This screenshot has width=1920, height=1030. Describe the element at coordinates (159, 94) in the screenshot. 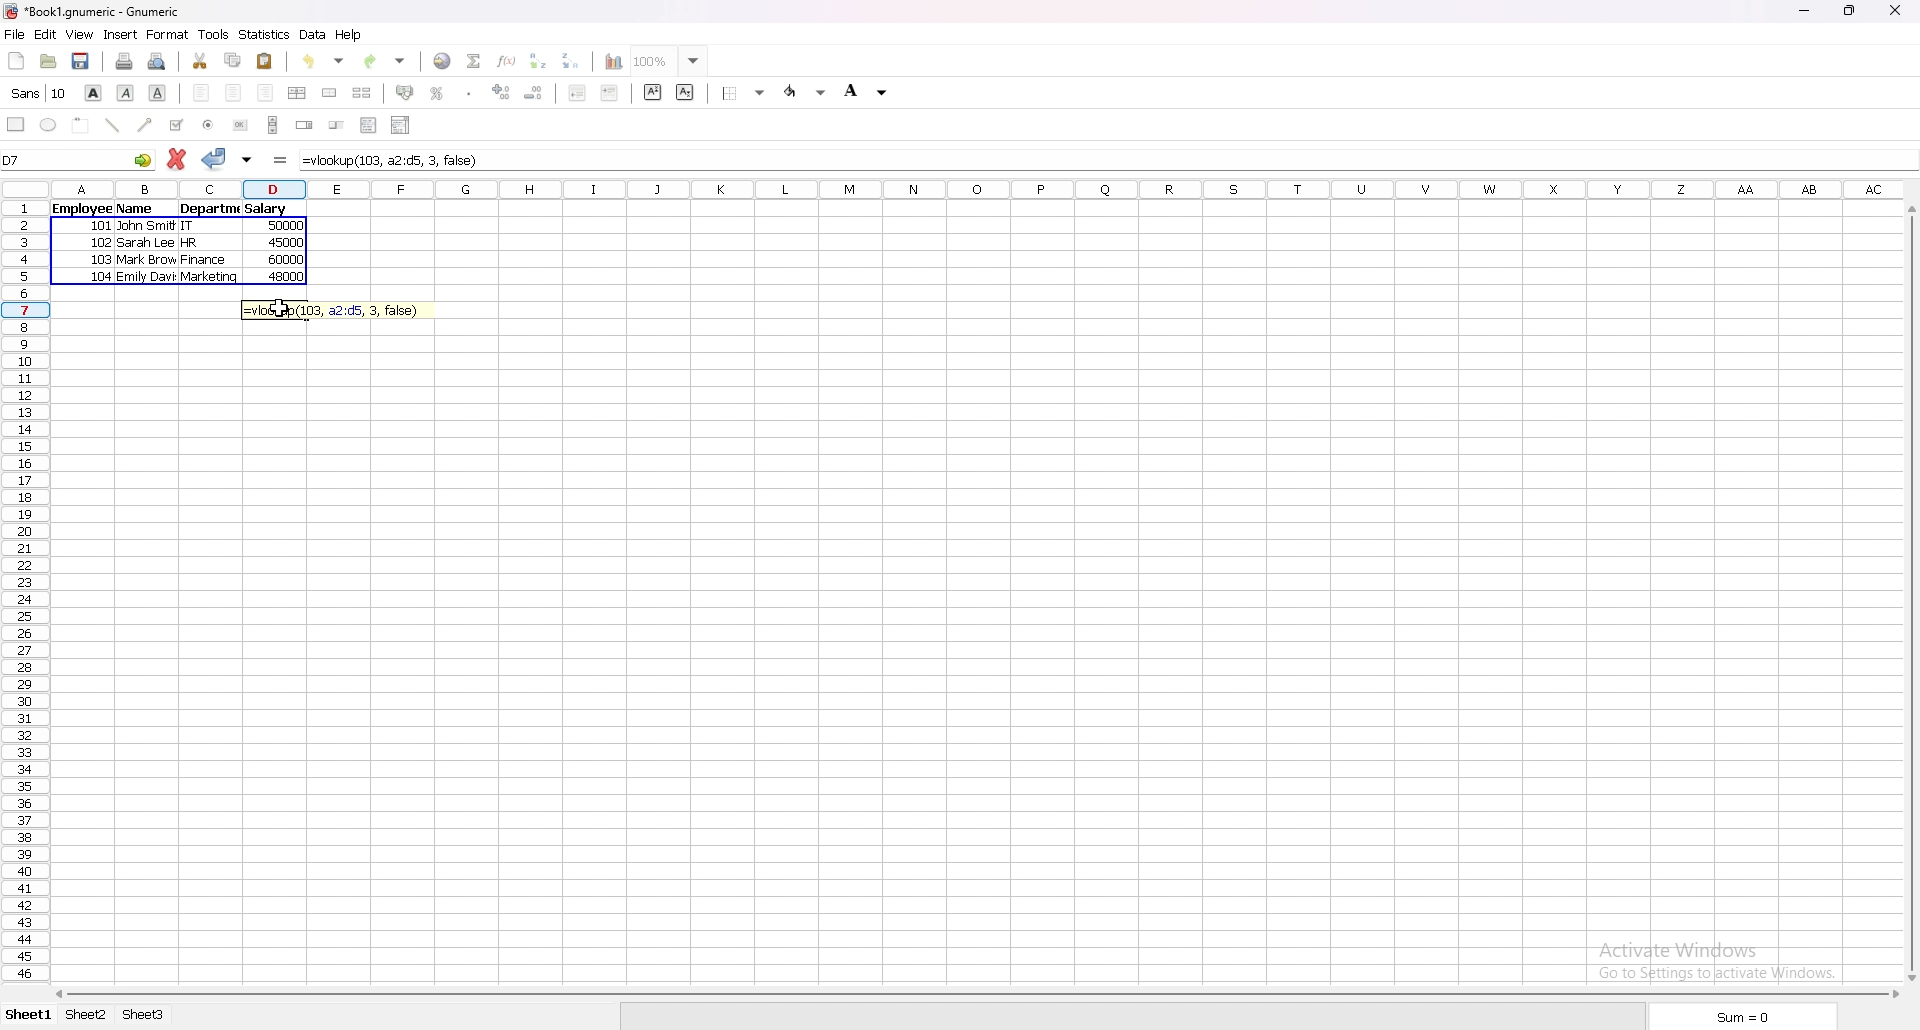

I see `underline` at that location.